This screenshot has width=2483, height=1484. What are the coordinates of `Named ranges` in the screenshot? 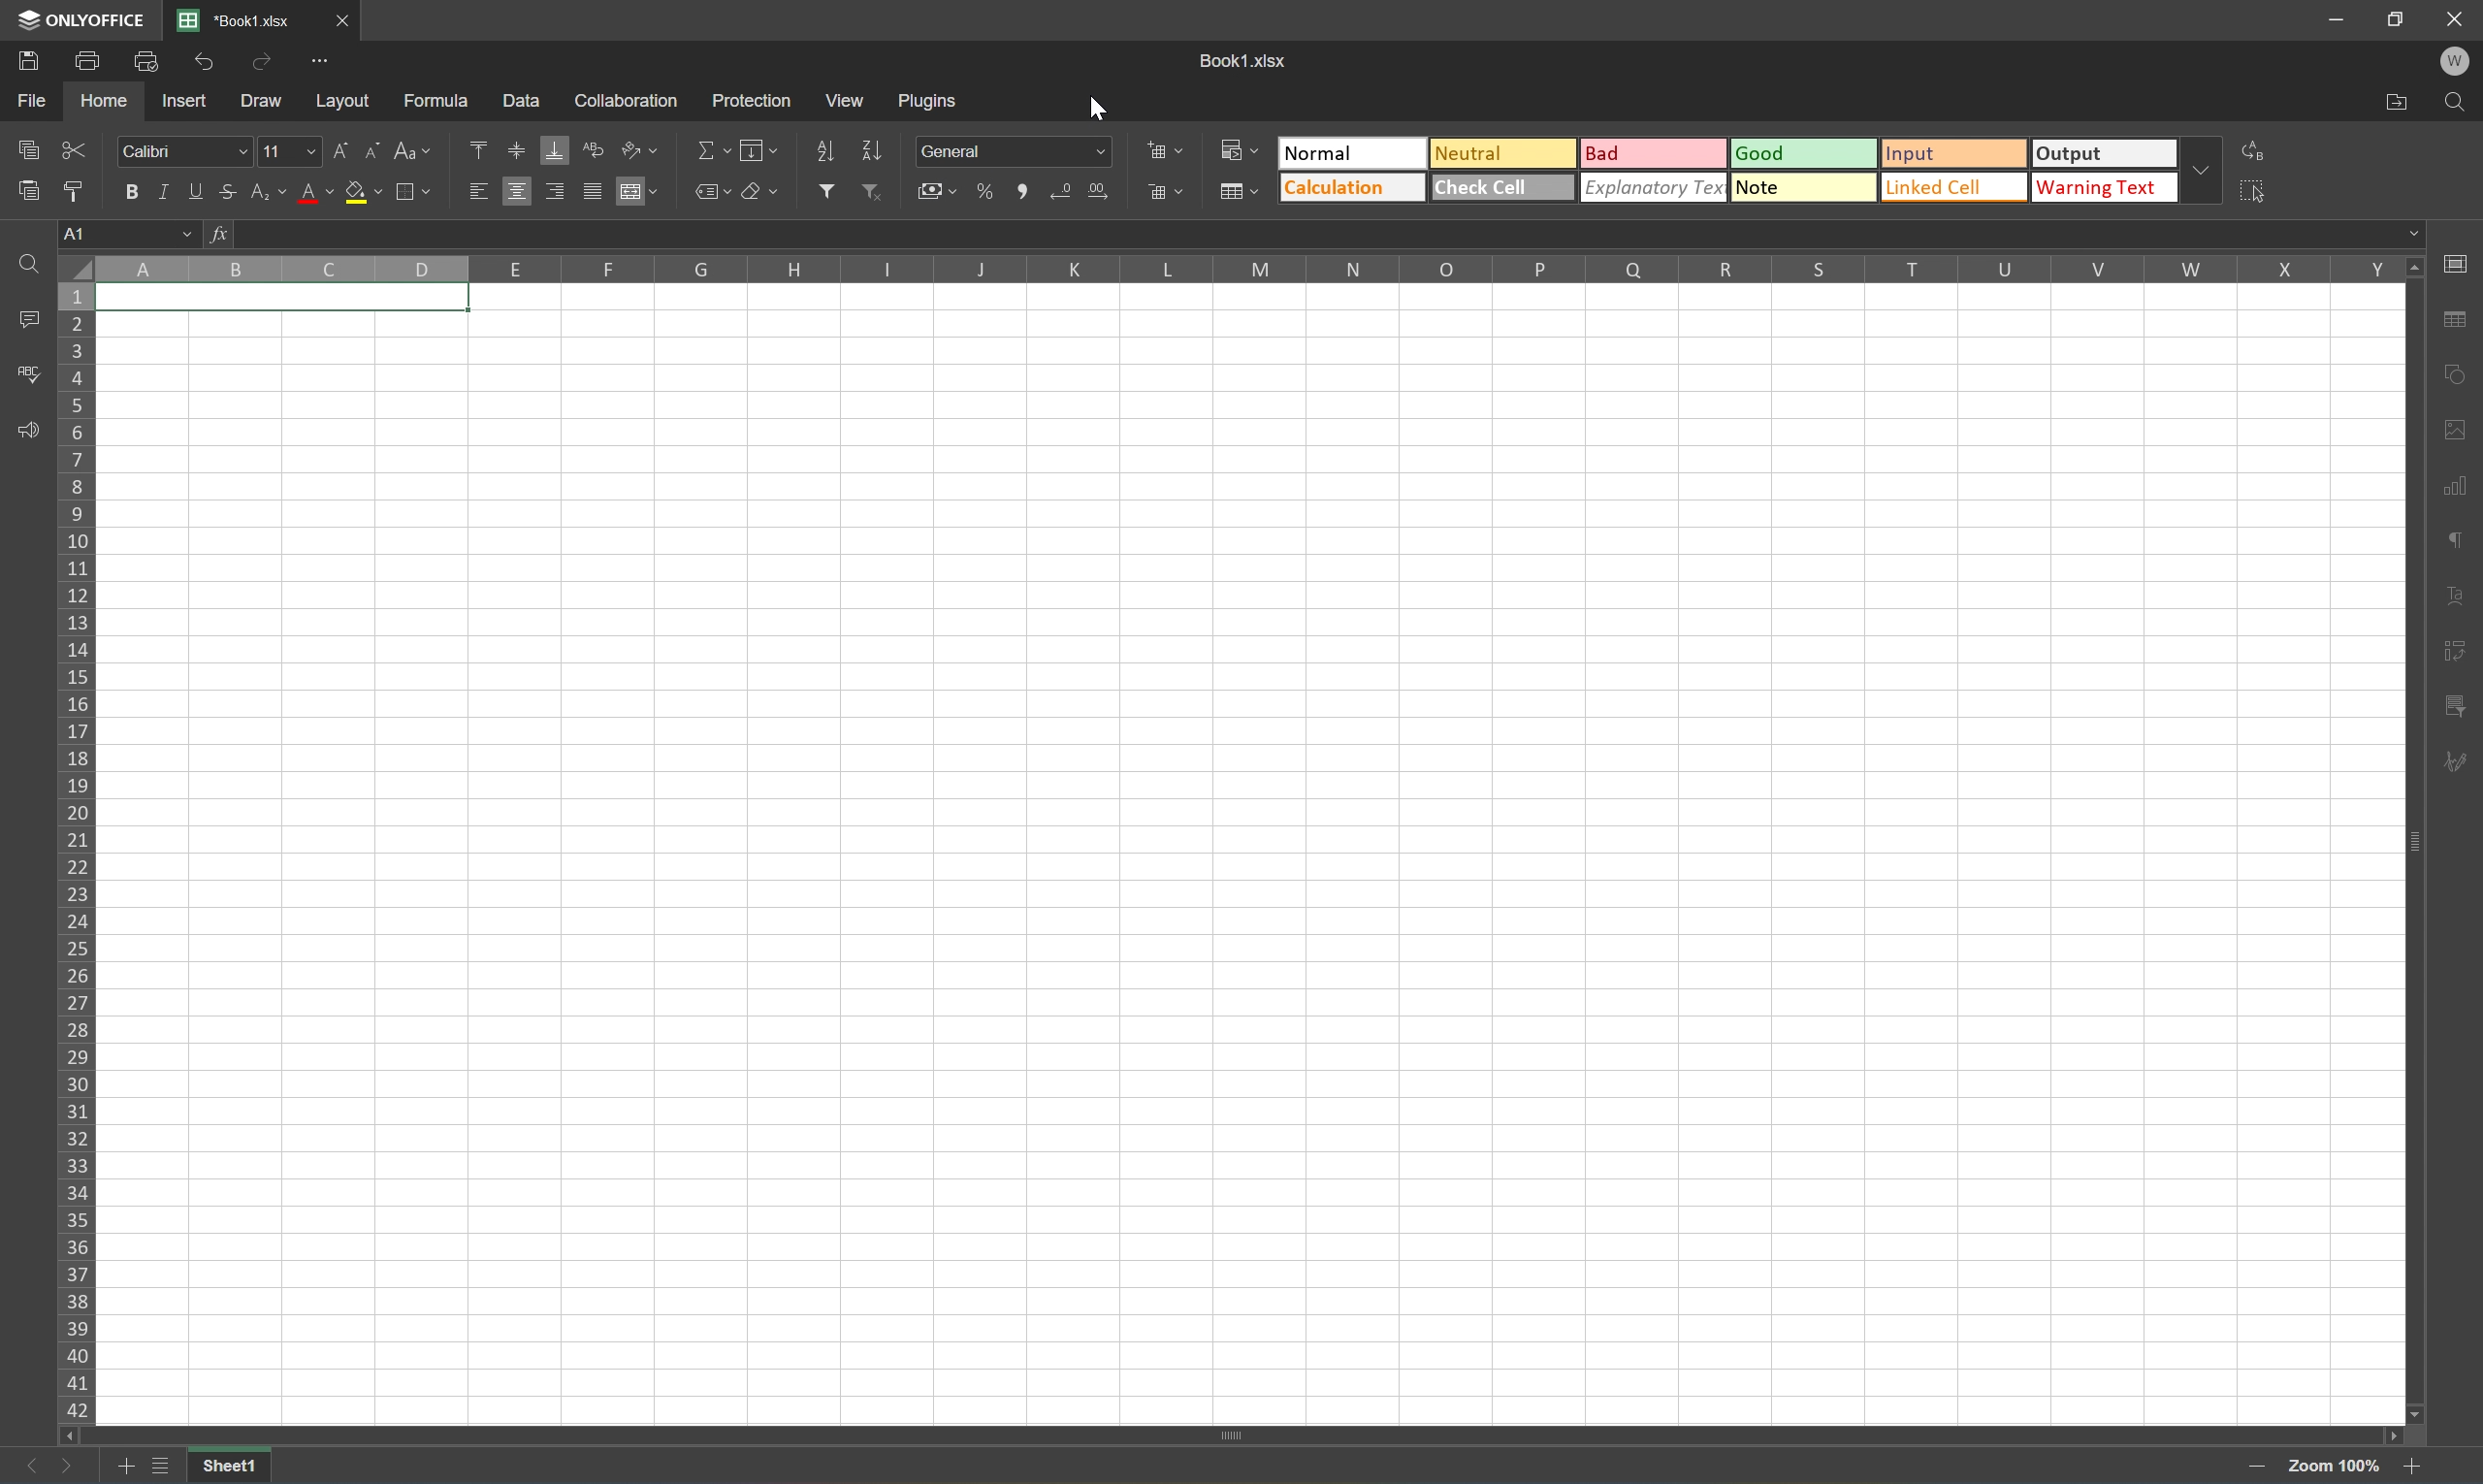 It's located at (710, 190).